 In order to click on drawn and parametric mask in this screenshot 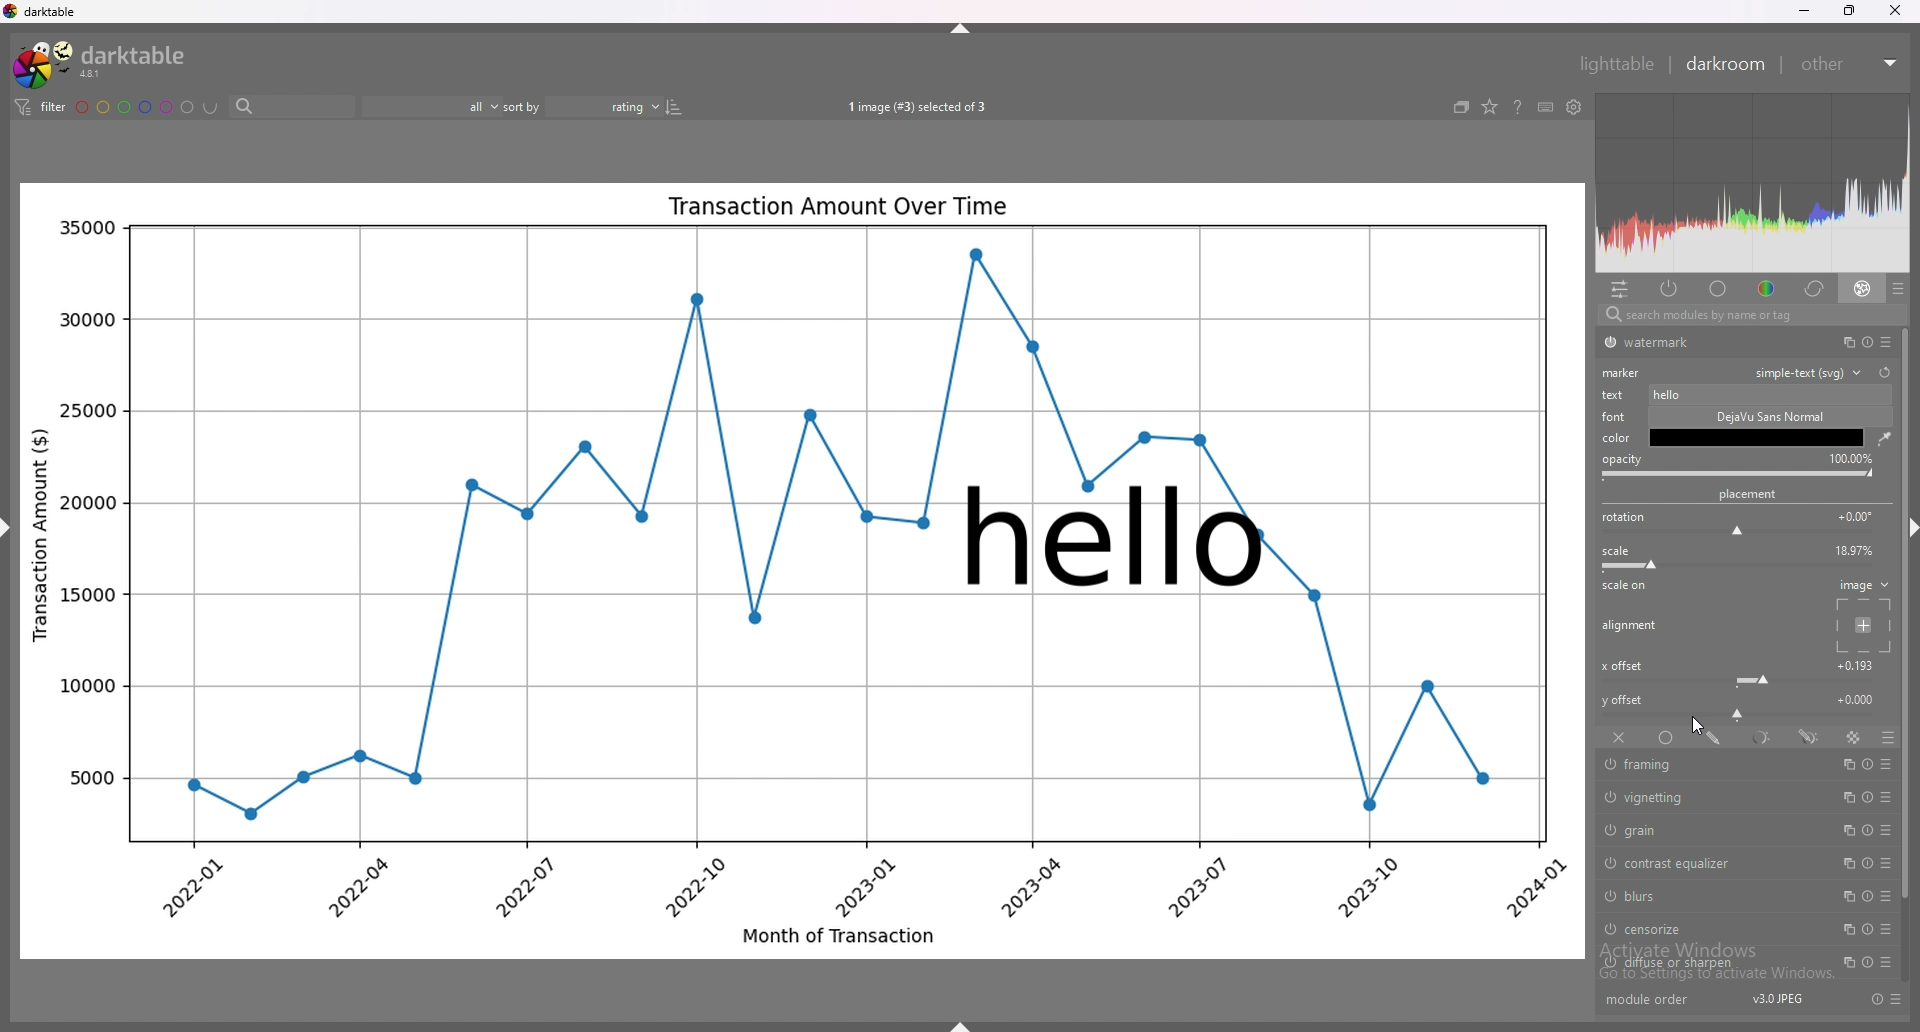, I will do `click(1811, 737)`.